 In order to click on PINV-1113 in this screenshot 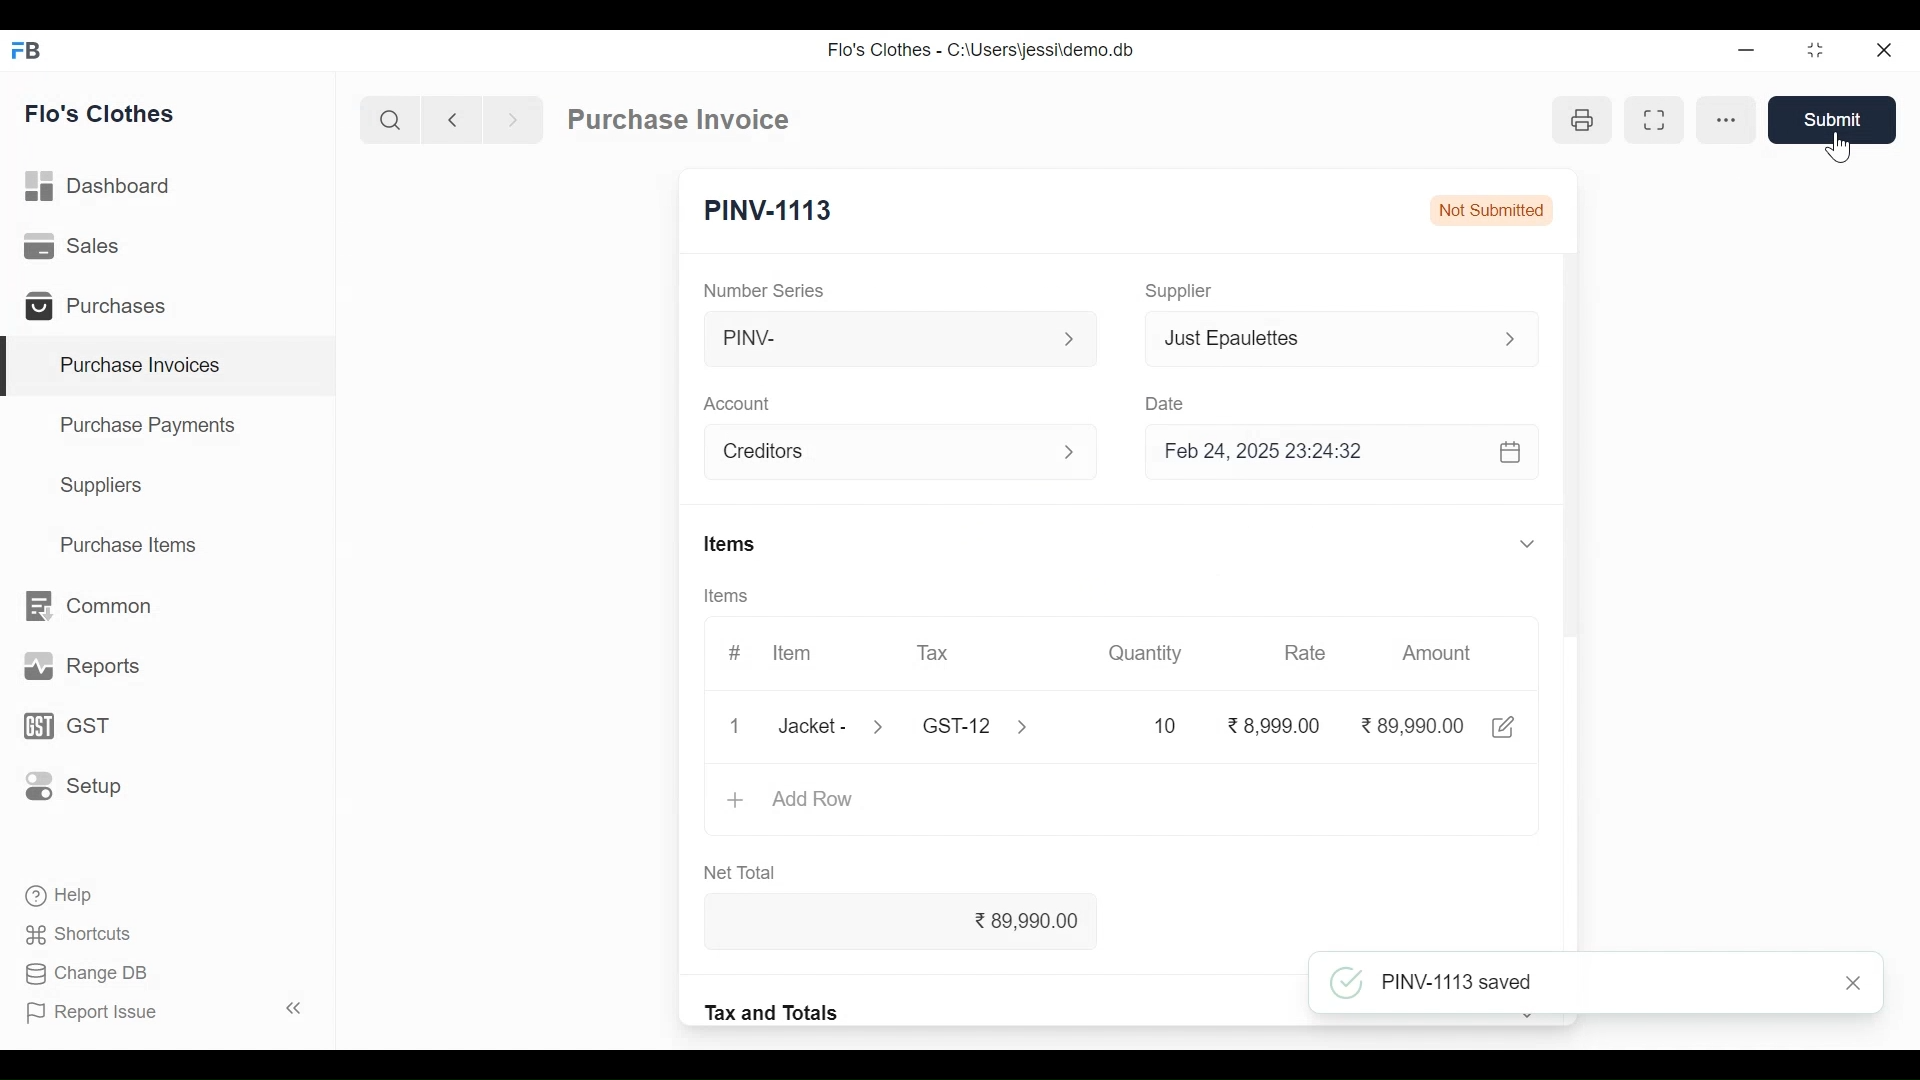, I will do `click(769, 209)`.